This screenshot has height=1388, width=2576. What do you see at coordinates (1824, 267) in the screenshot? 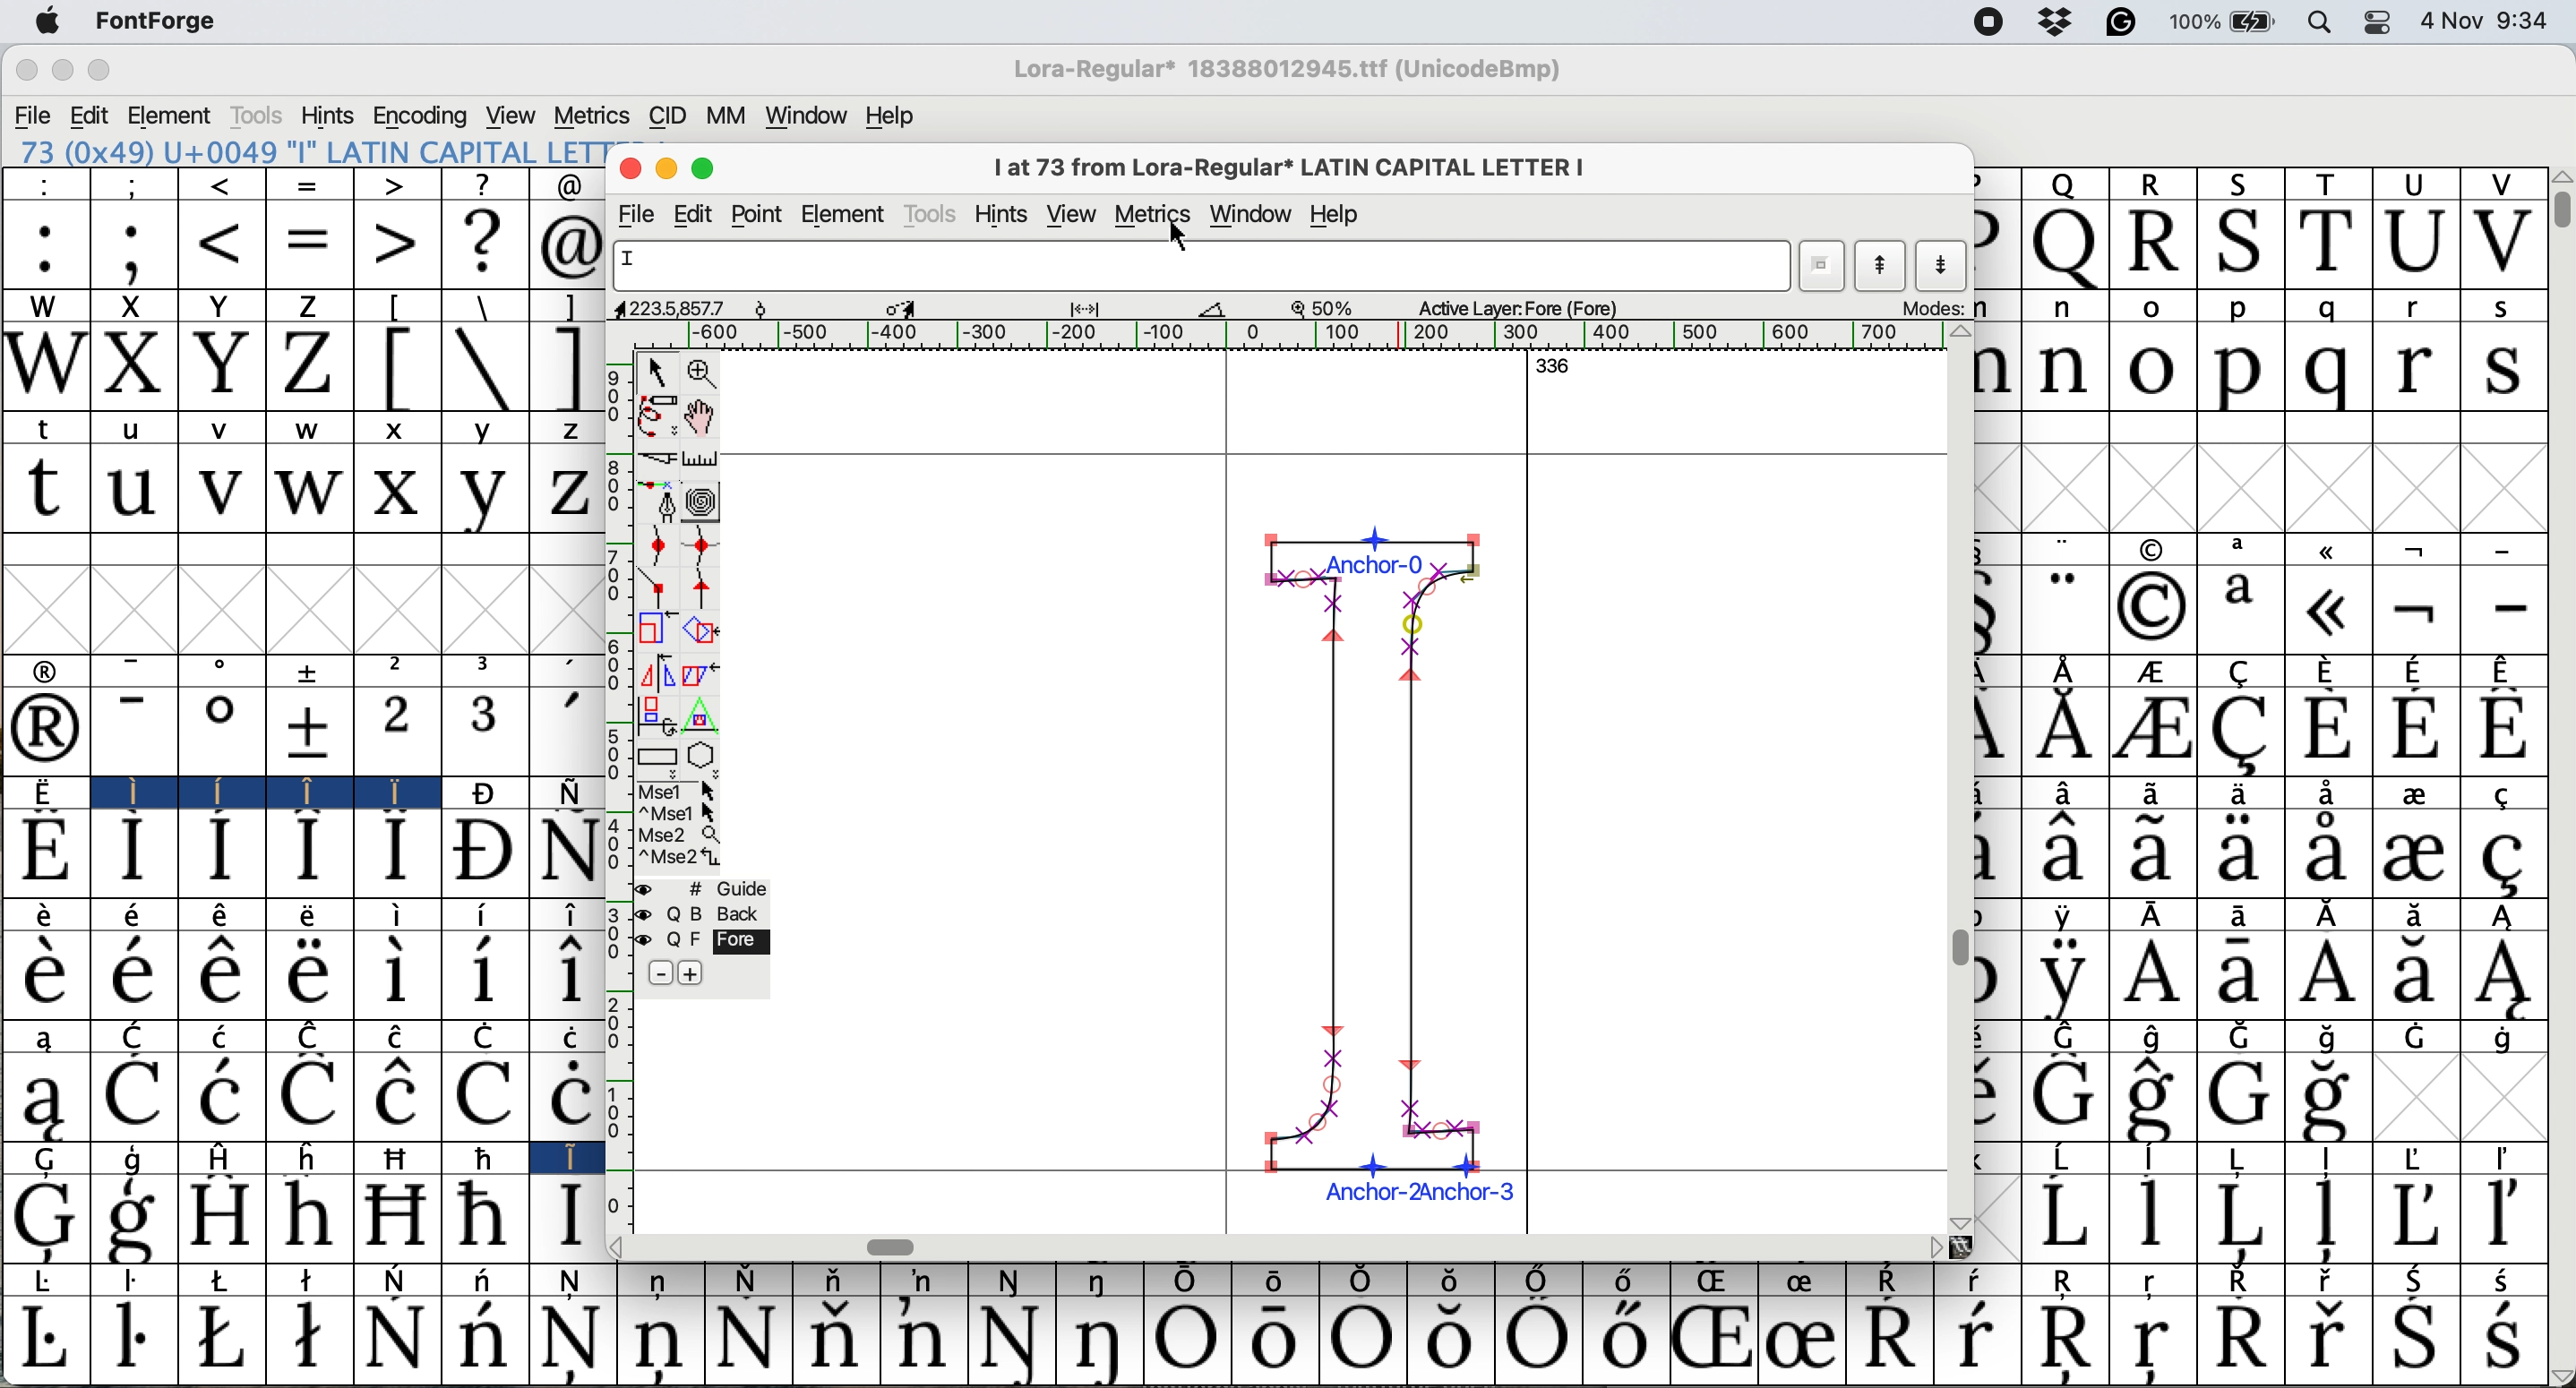
I see `current wordlist` at bounding box center [1824, 267].